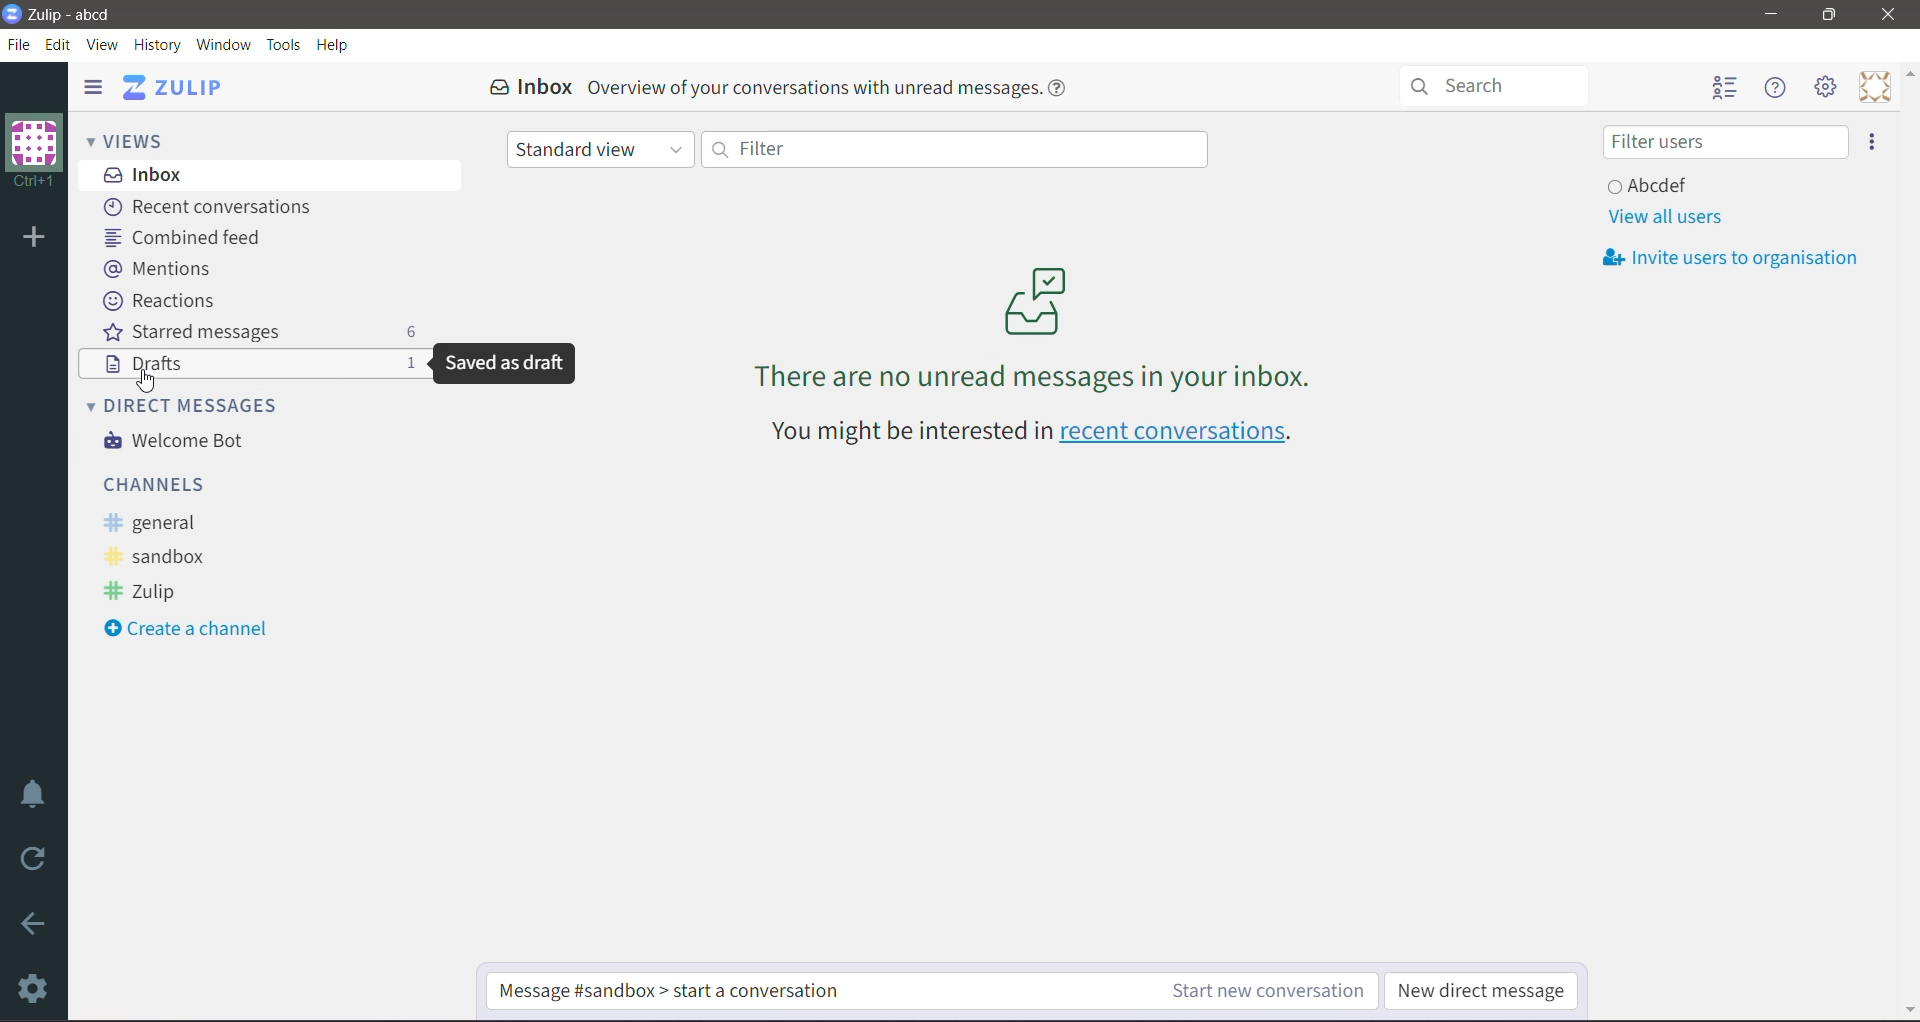  I want to click on Edit, so click(59, 44).